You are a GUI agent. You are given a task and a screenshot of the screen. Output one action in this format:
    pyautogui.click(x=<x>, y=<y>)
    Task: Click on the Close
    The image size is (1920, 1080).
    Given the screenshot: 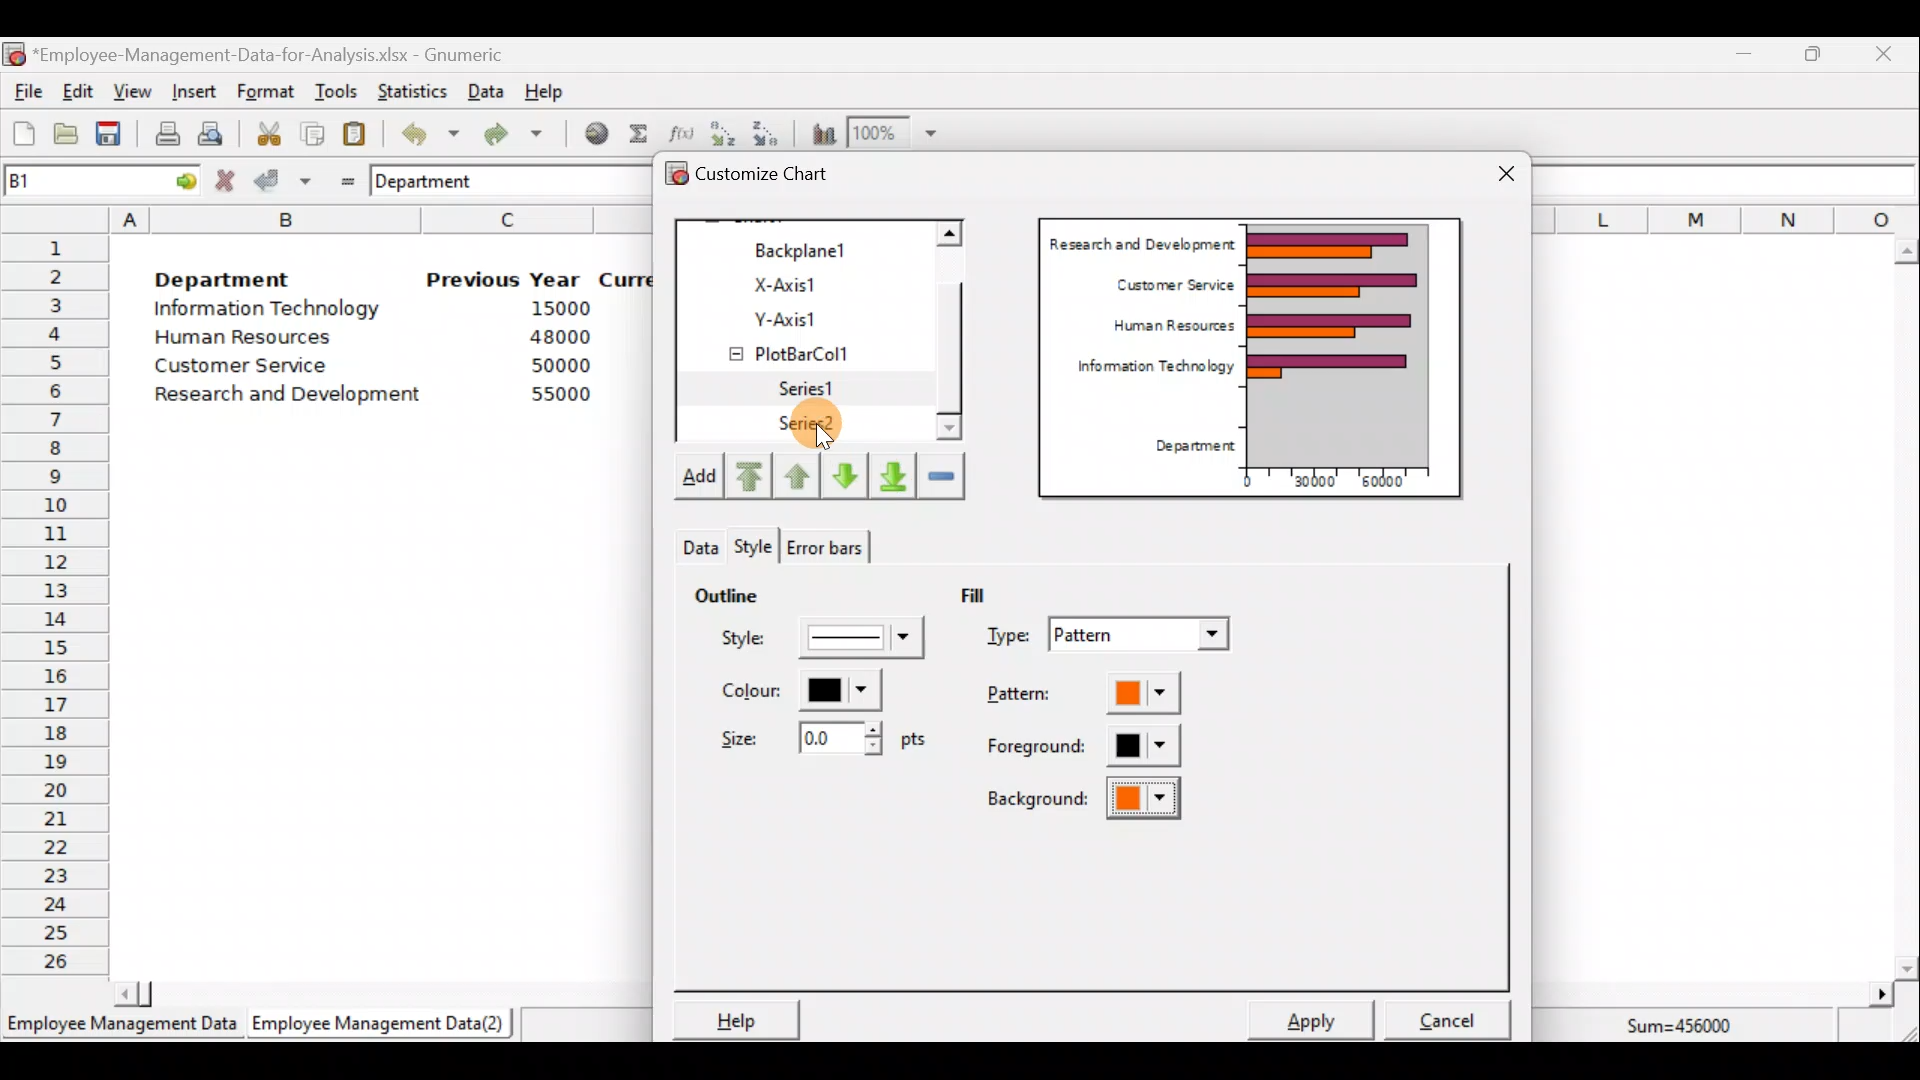 What is the action you would take?
    pyautogui.click(x=1506, y=176)
    